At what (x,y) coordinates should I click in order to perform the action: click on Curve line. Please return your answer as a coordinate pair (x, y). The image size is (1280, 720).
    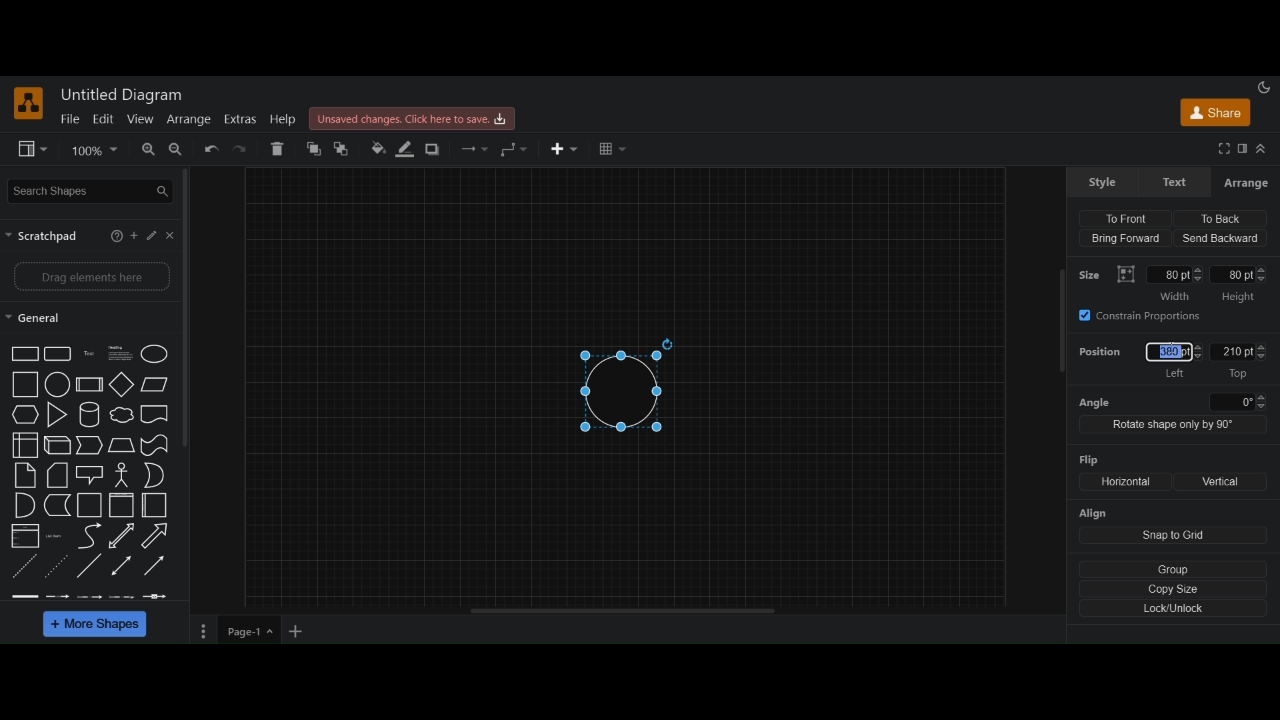
    Looking at the image, I should click on (89, 536).